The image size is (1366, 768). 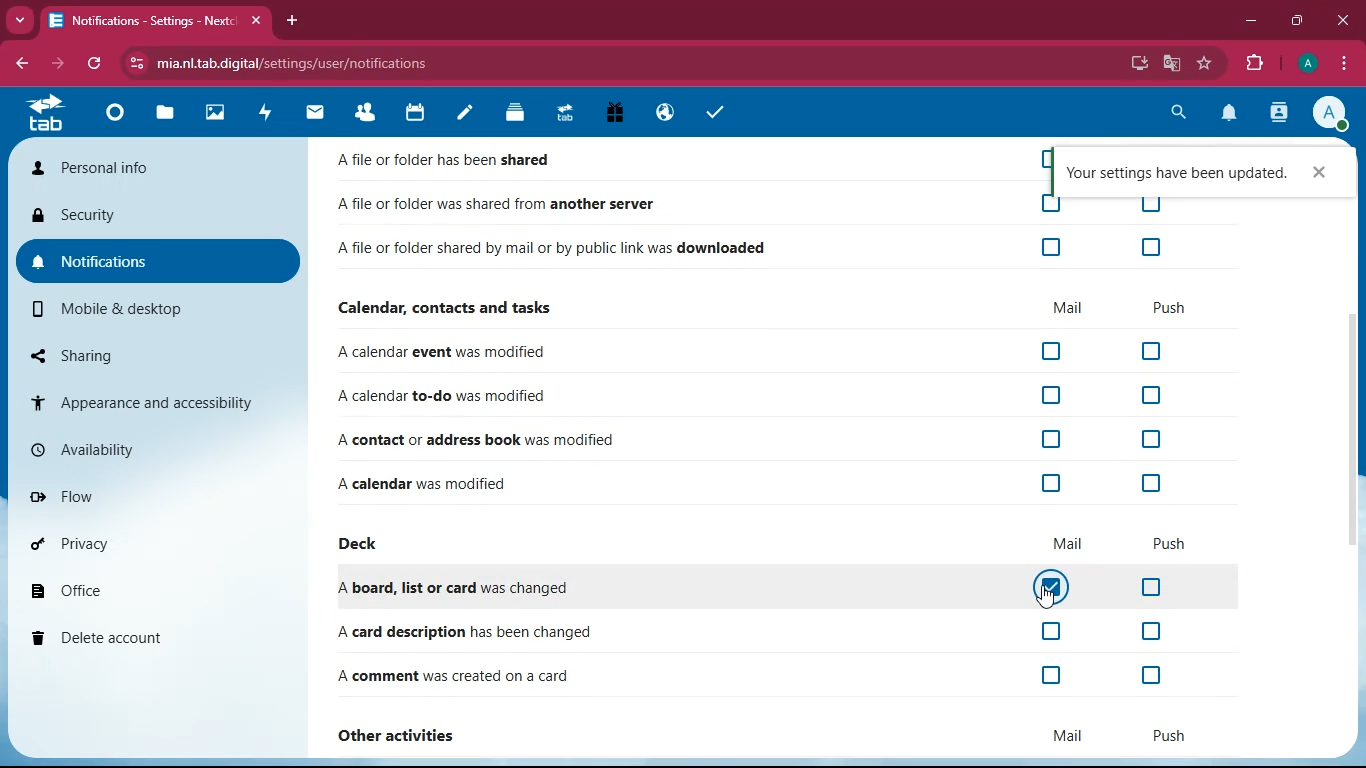 What do you see at coordinates (1346, 65) in the screenshot?
I see `options` at bounding box center [1346, 65].